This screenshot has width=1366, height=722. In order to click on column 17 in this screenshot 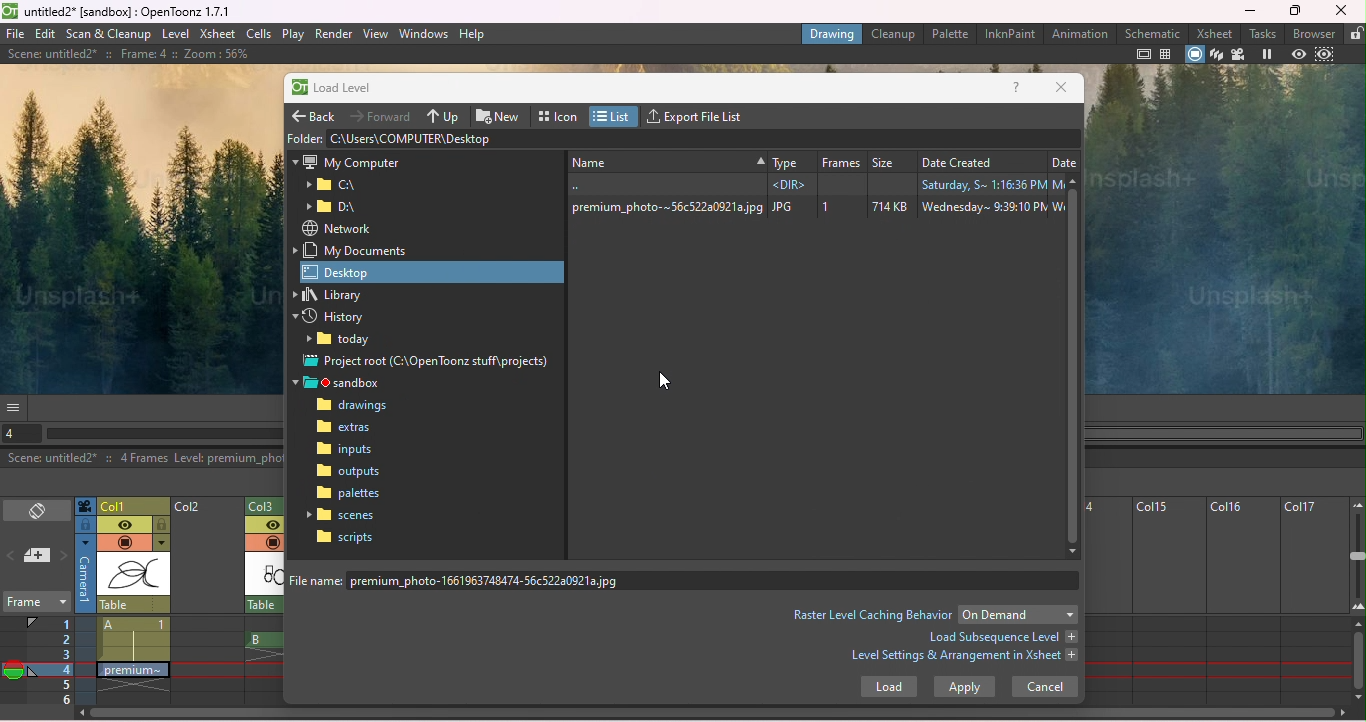, I will do `click(1314, 601)`.